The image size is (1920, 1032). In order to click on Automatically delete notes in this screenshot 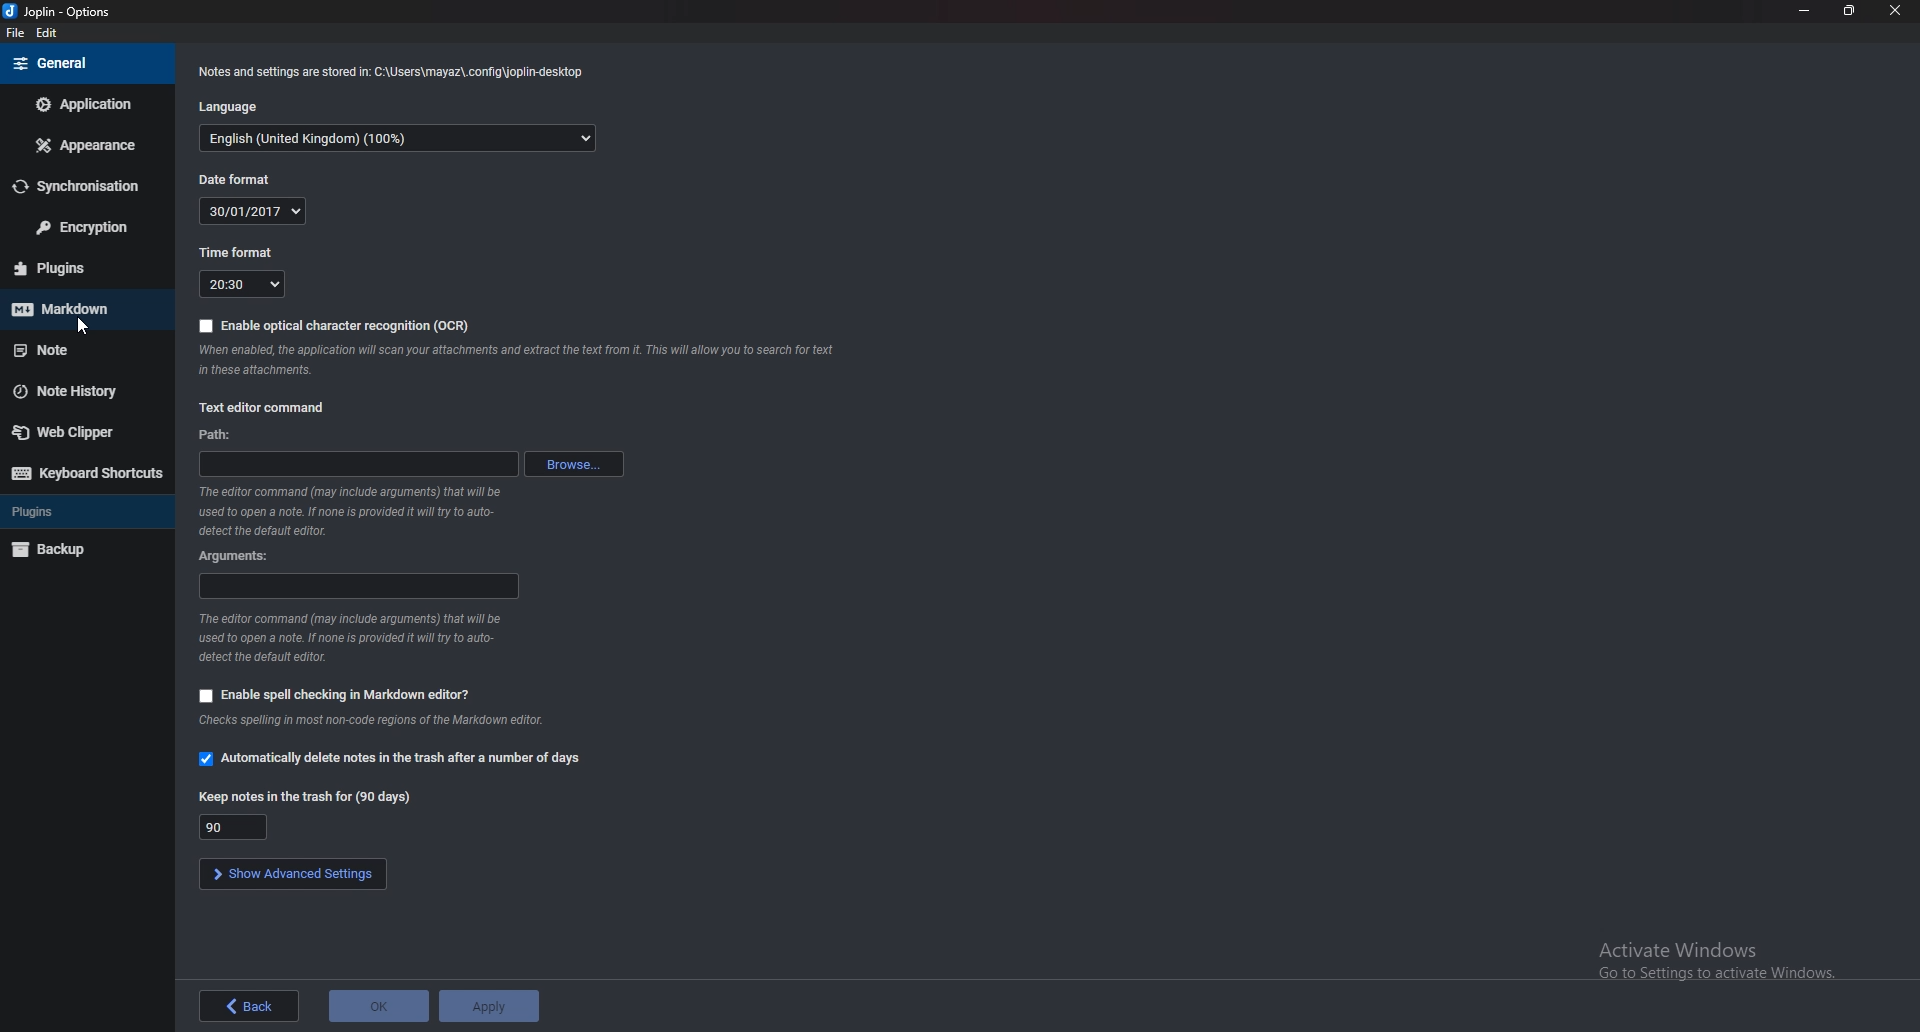, I will do `click(401, 760)`.